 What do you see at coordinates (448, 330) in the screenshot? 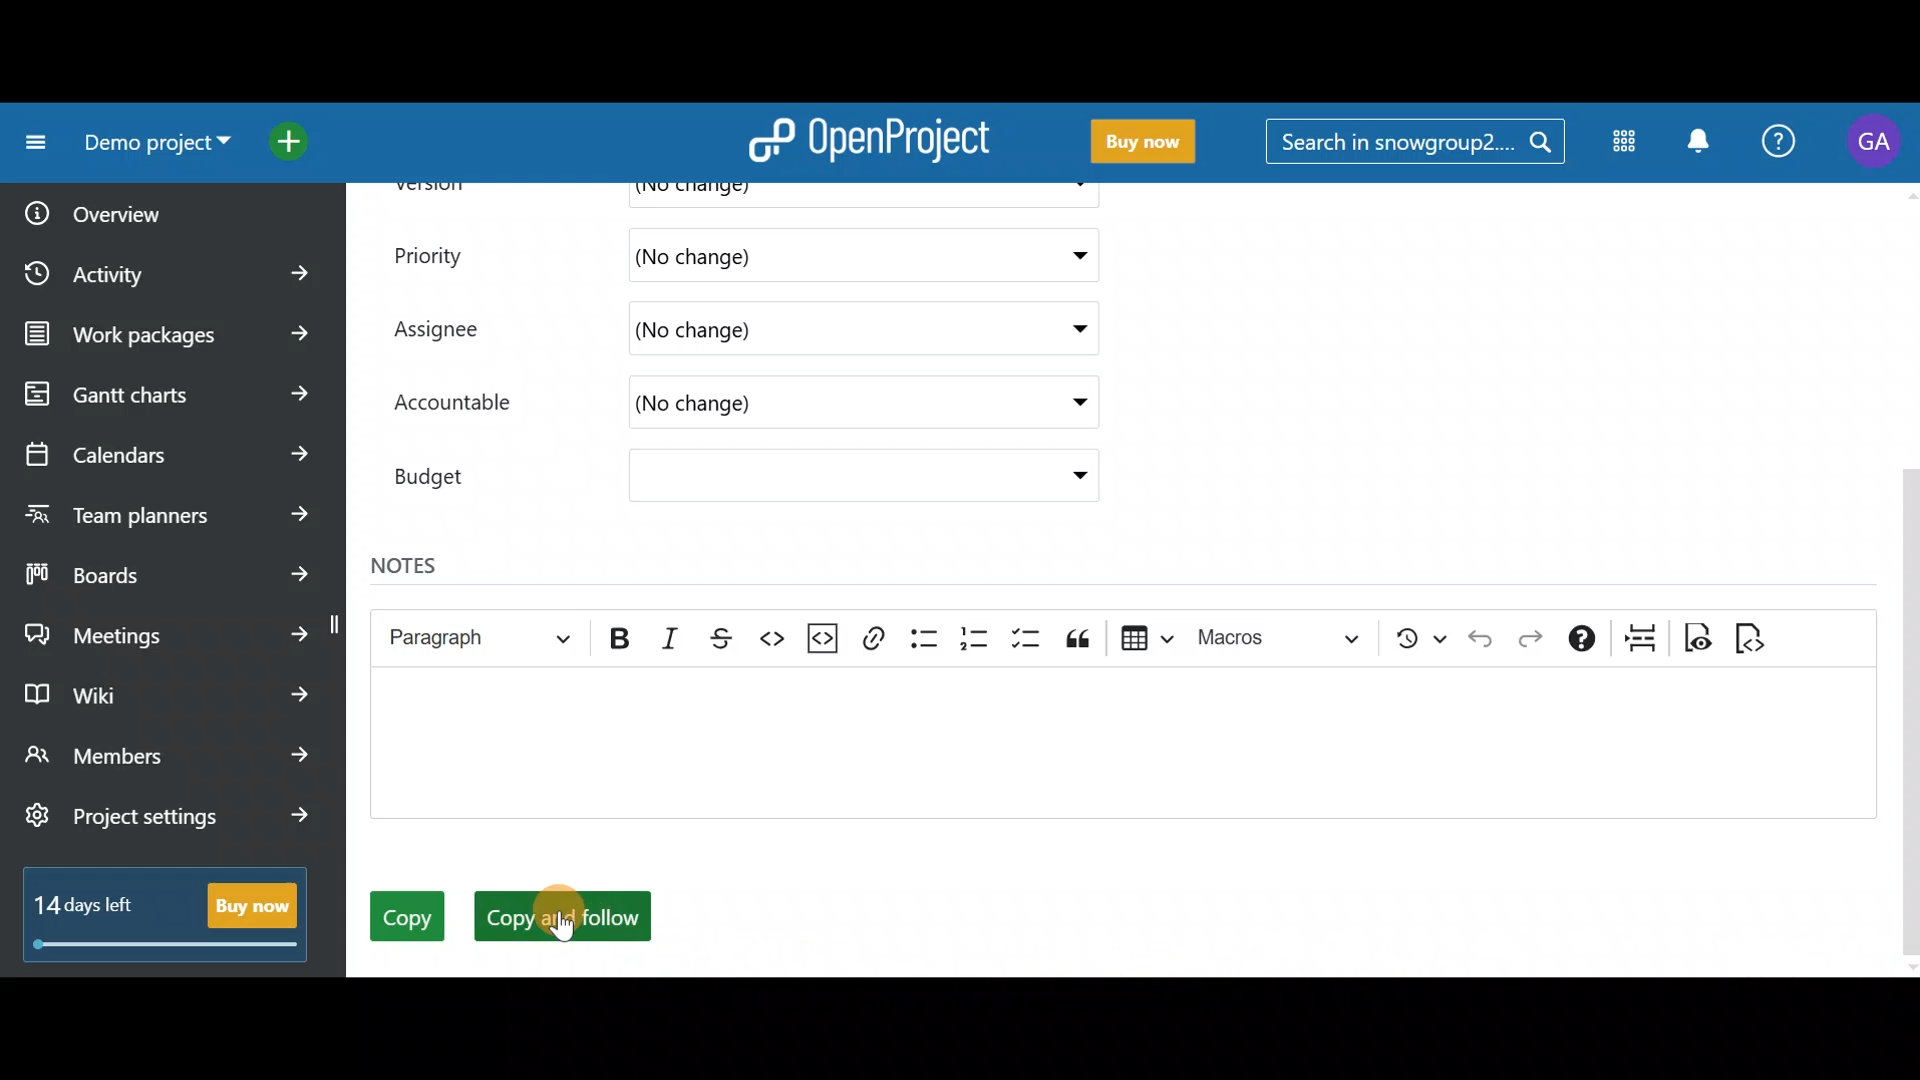
I see `Assignee` at bounding box center [448, 330].